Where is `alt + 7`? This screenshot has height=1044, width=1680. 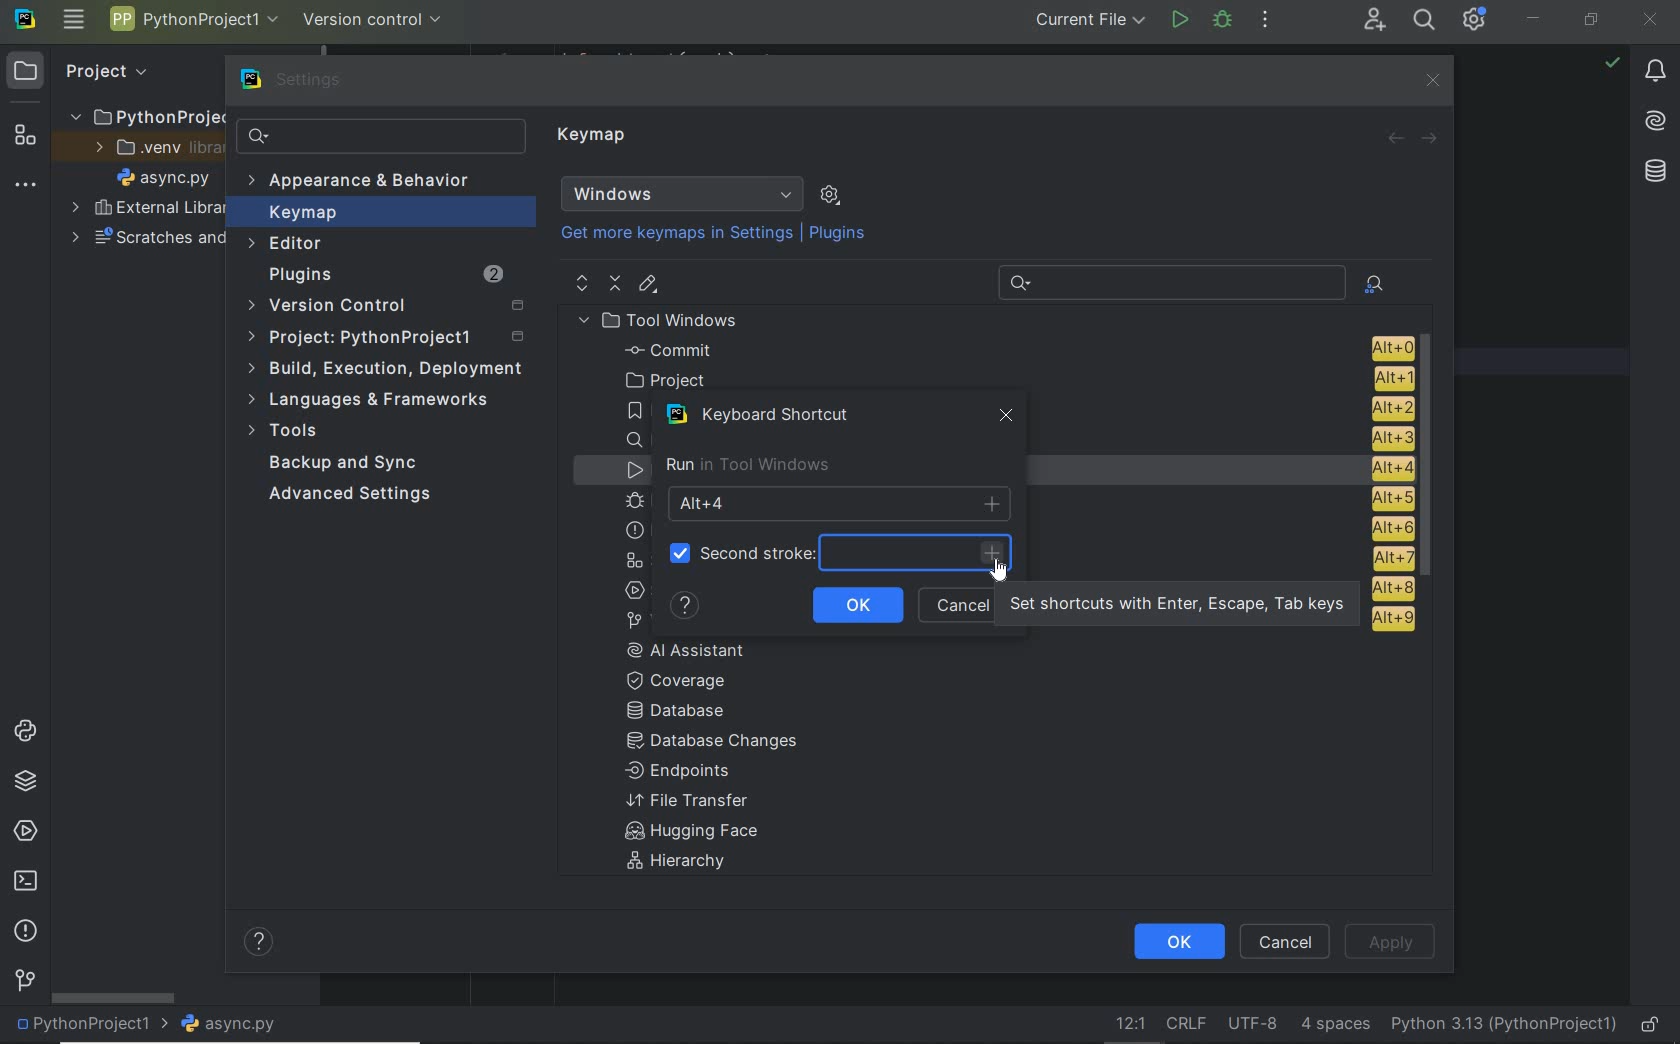 alt + 7 is located at coordinates (1392, 558).